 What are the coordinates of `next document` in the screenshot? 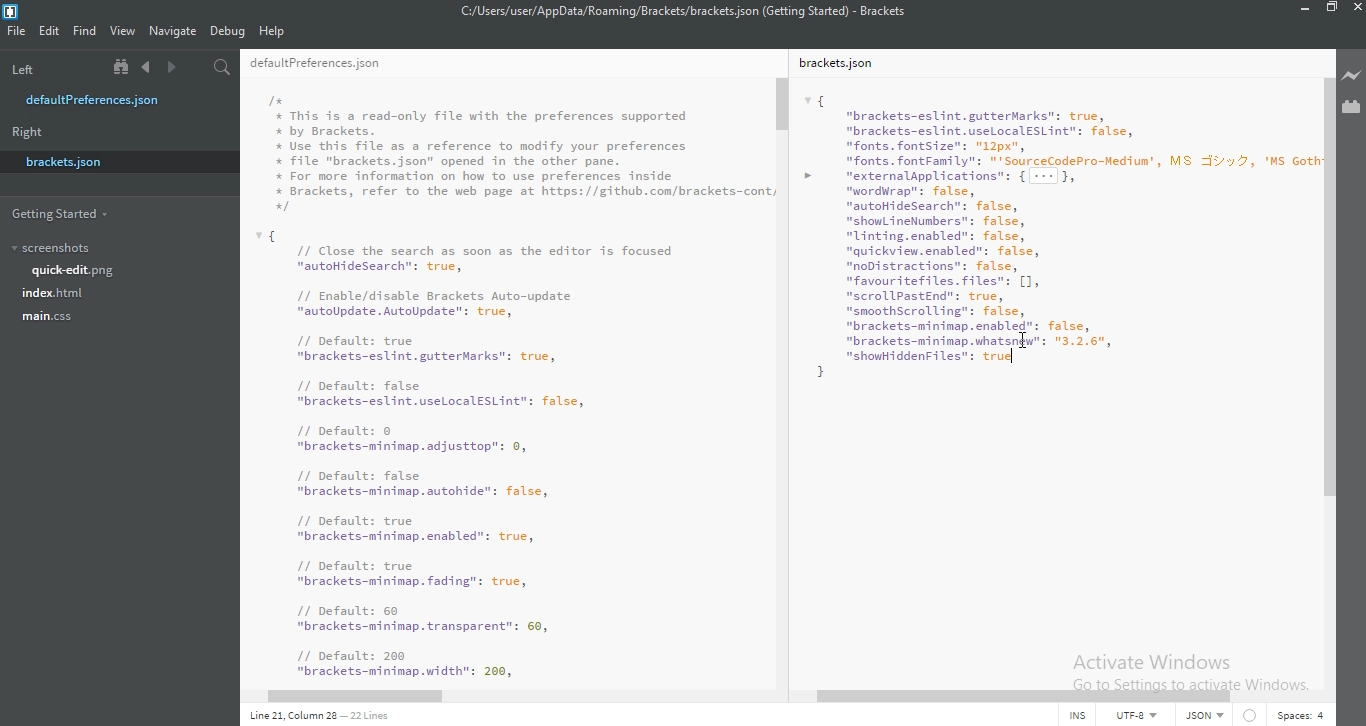 It's located at (172, 68).